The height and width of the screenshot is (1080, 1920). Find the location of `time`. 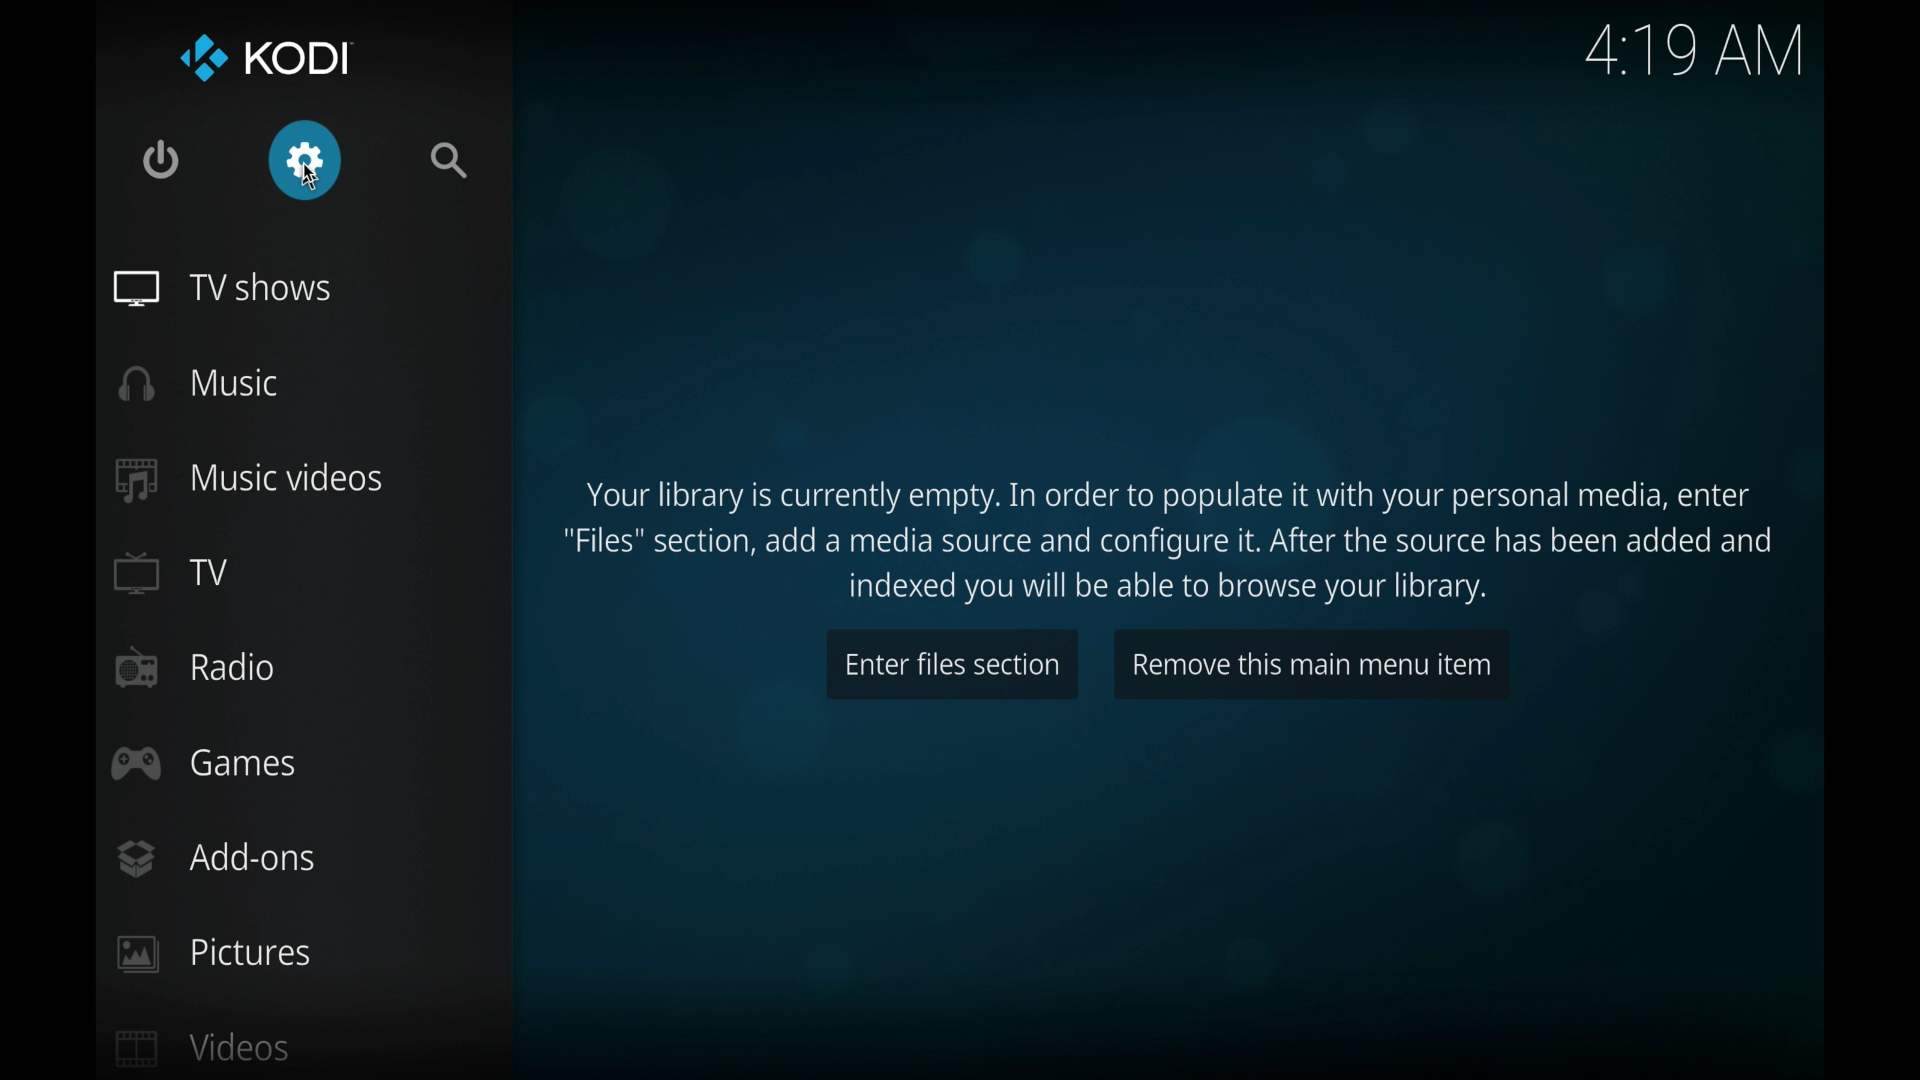

time is located at coordinates (1698, 51).